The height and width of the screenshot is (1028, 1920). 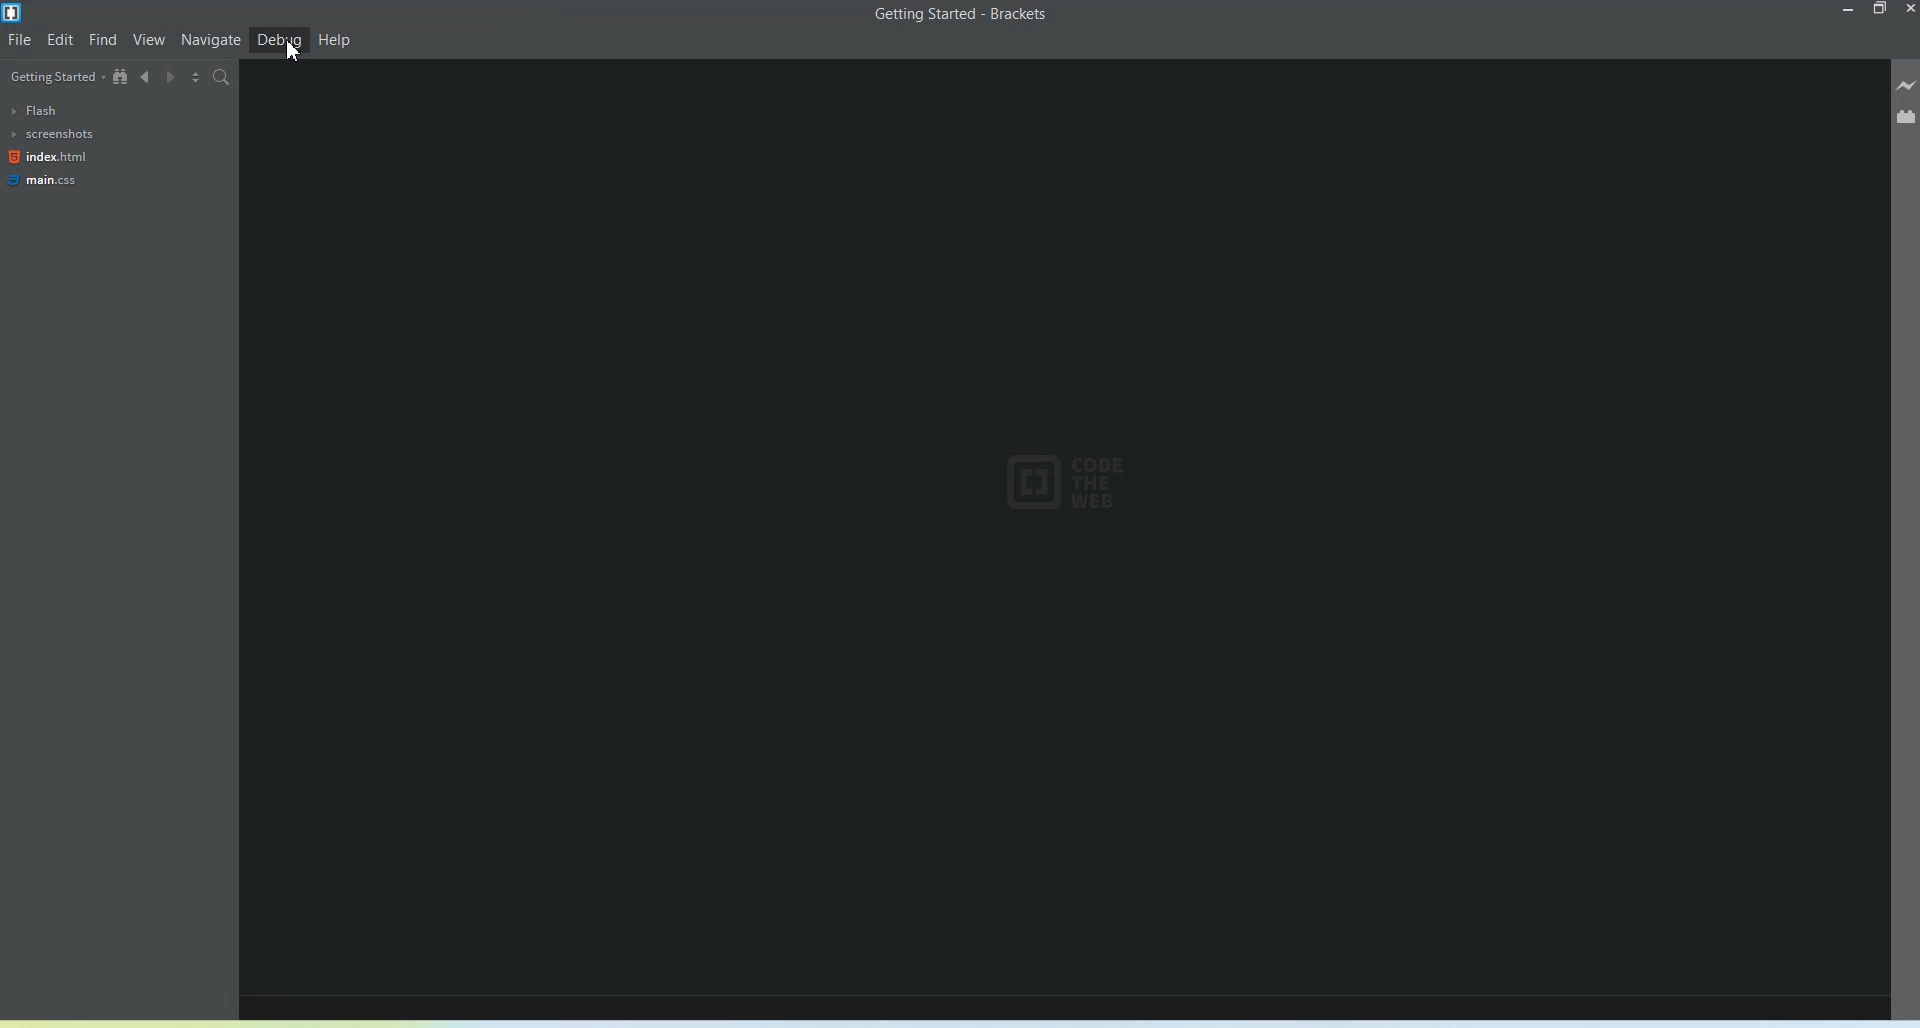 What do you see at coordinates (148, 77) in the screenshot?
I see `Navigate Backwards` at bounding box center [148, 77].